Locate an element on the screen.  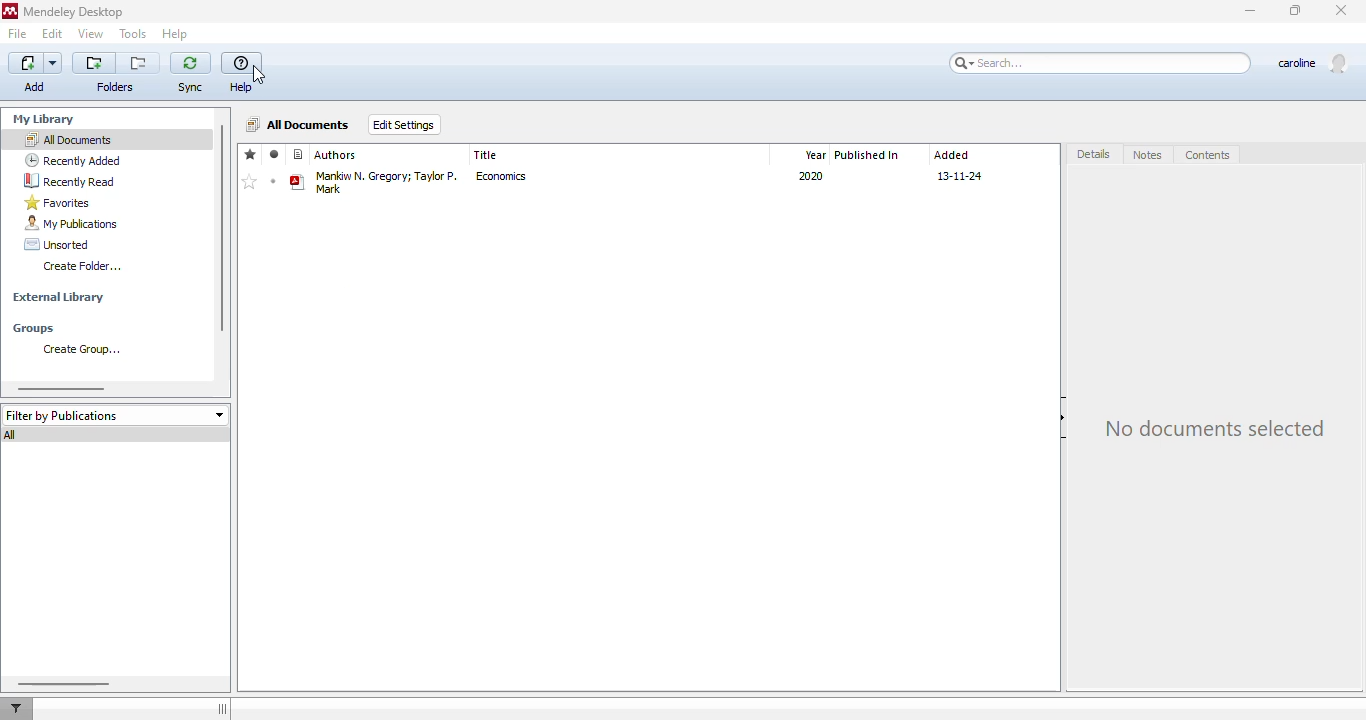
mark as unread is located at coordinates (274, 181).